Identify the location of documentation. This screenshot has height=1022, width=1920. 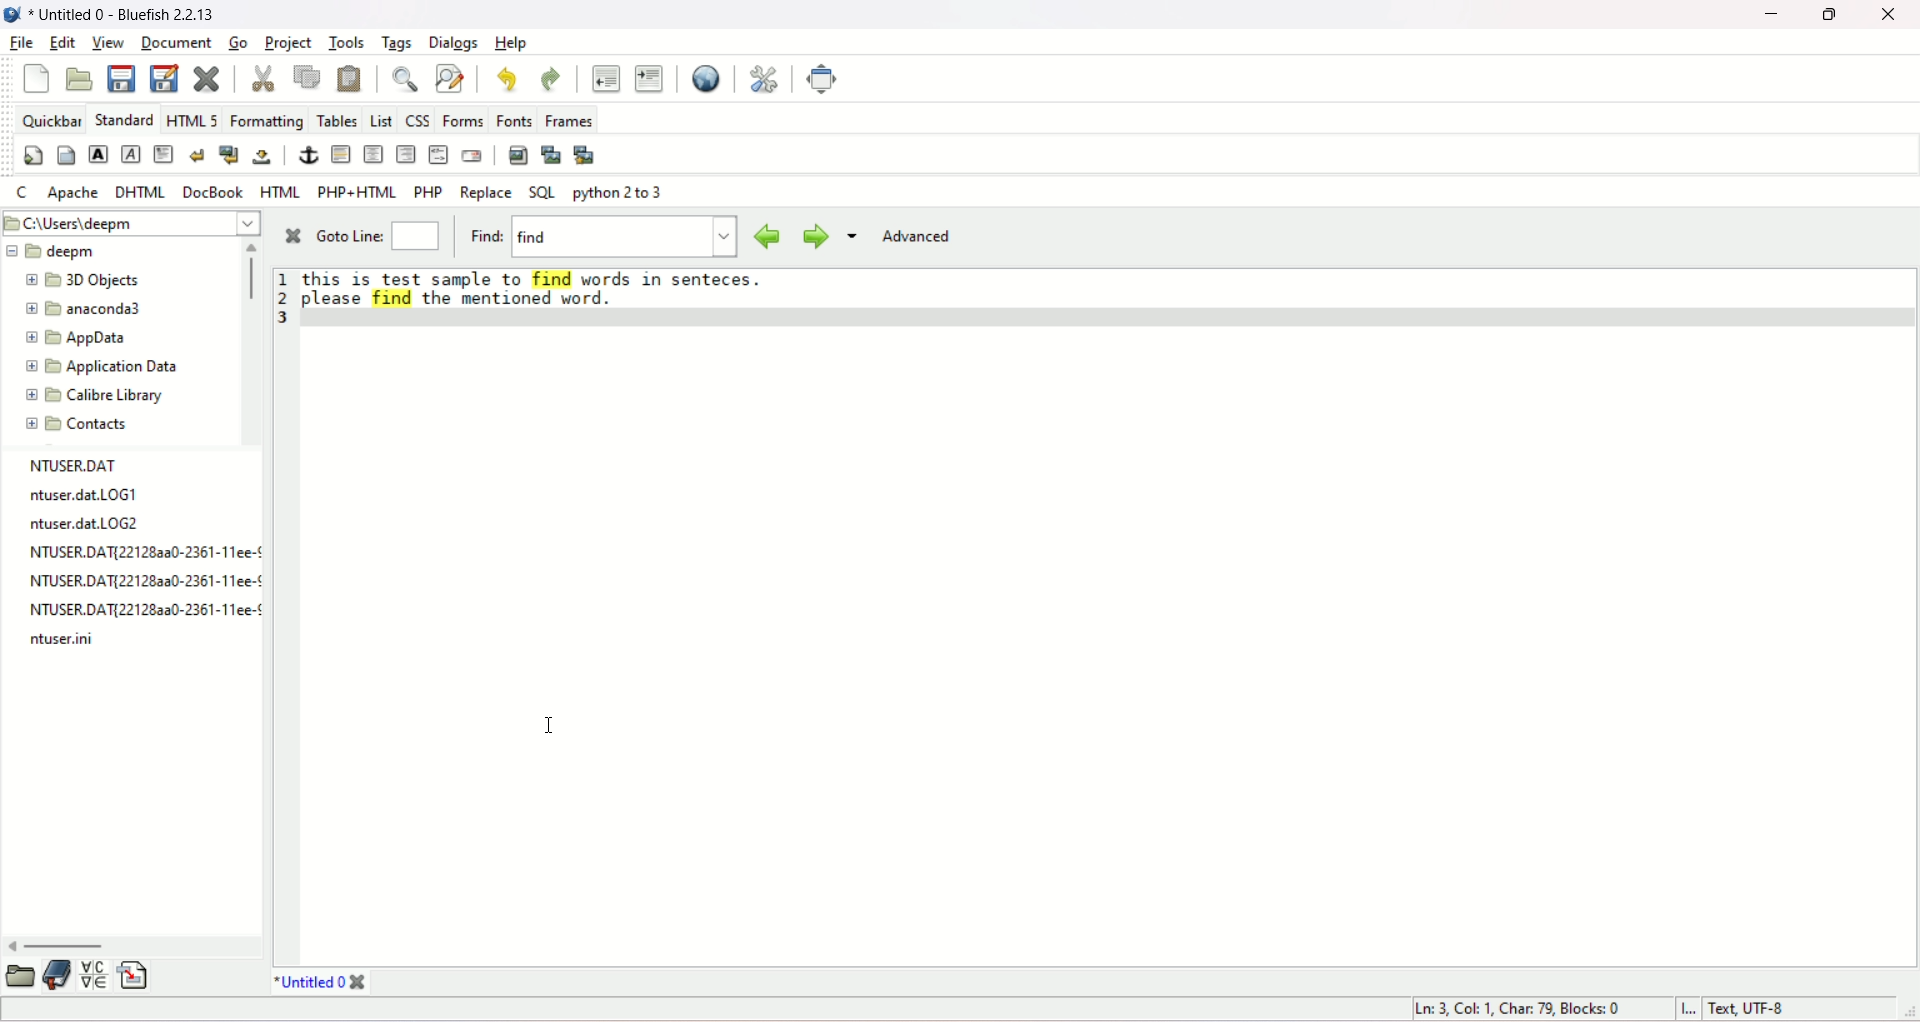
(56, 976).